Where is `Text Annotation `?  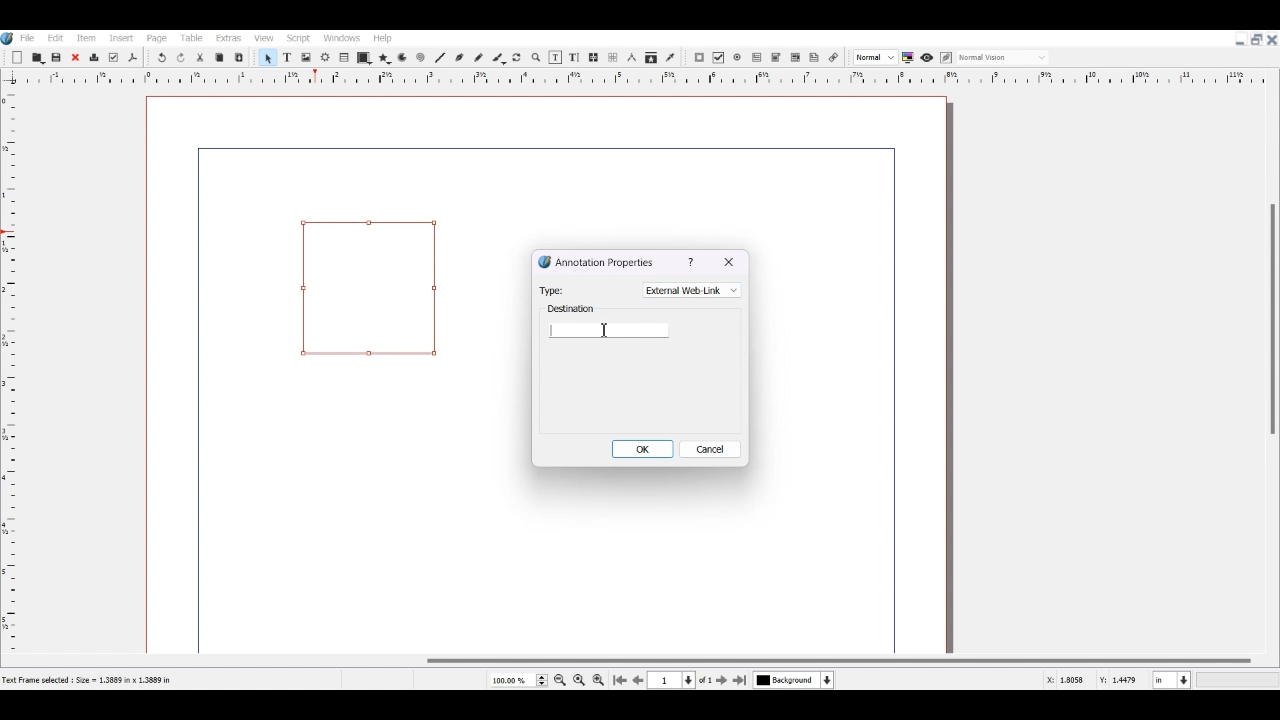
Text Annotation  is located at coordinates (815, 57).